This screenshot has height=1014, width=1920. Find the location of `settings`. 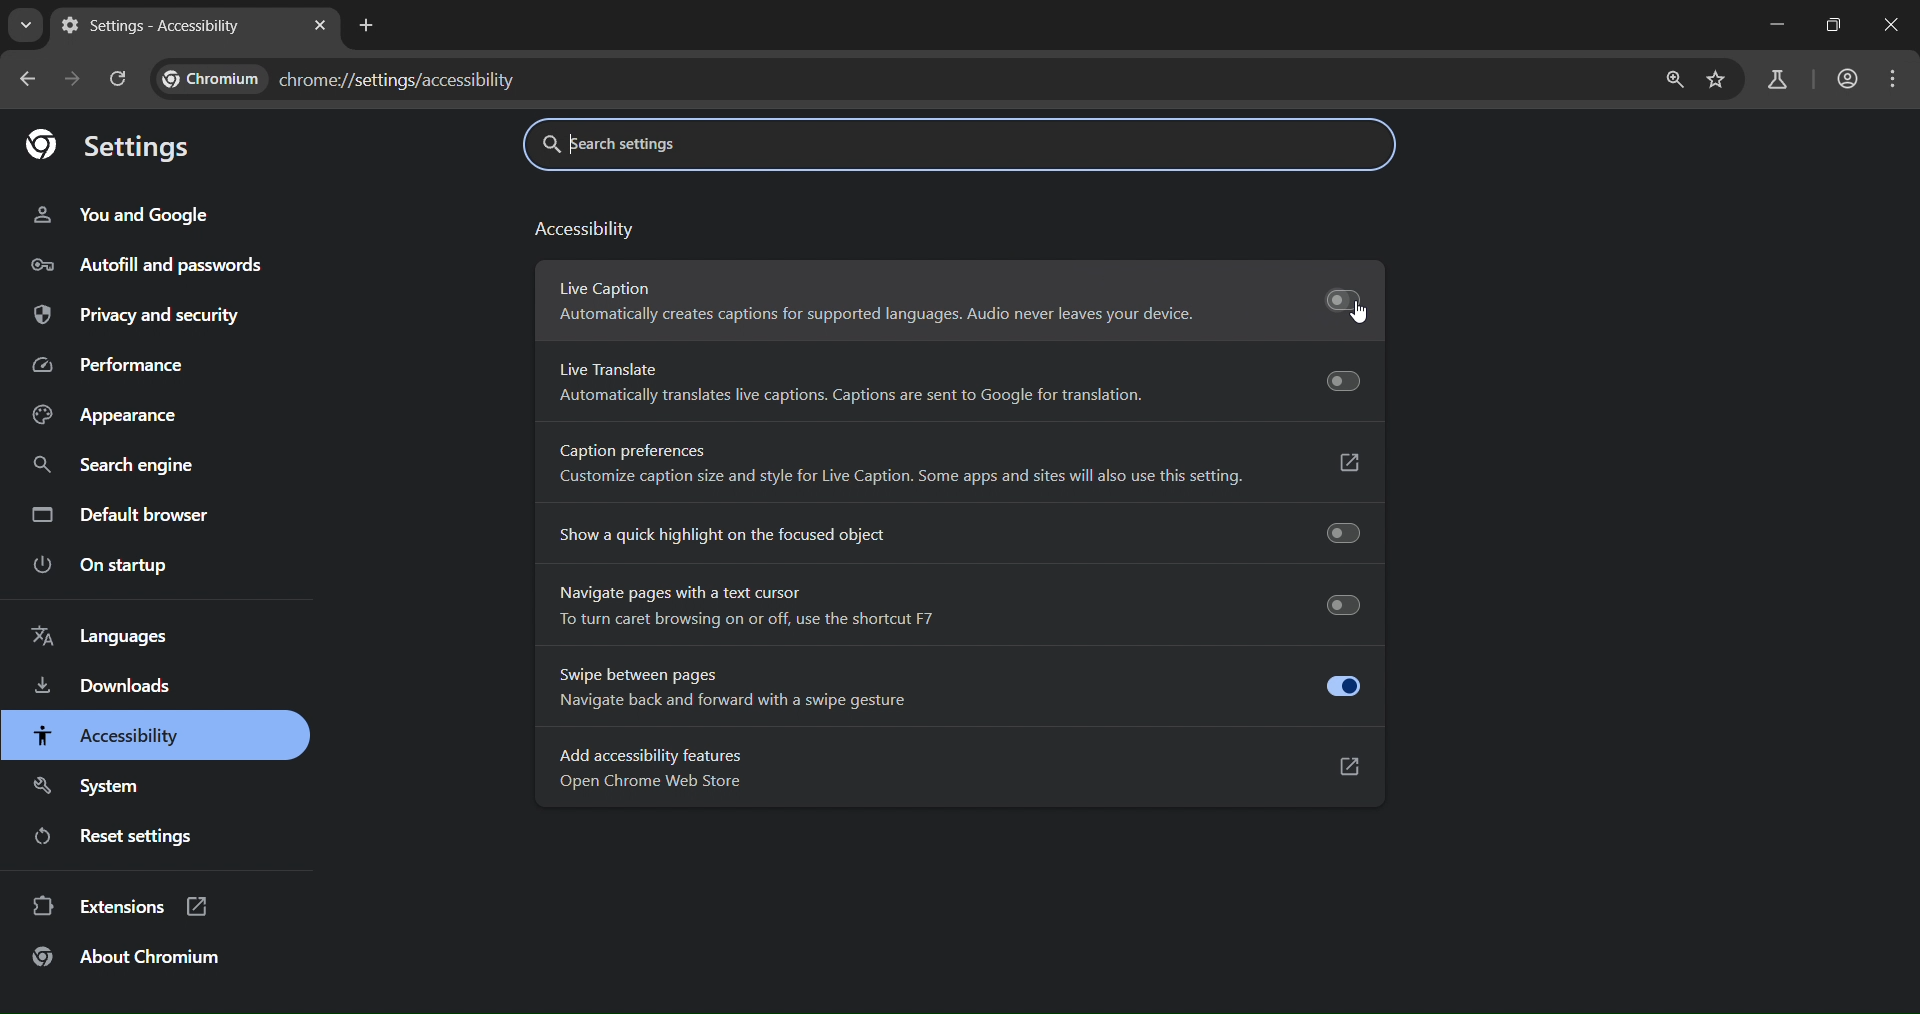

settings is located at coordinates (110, 146).